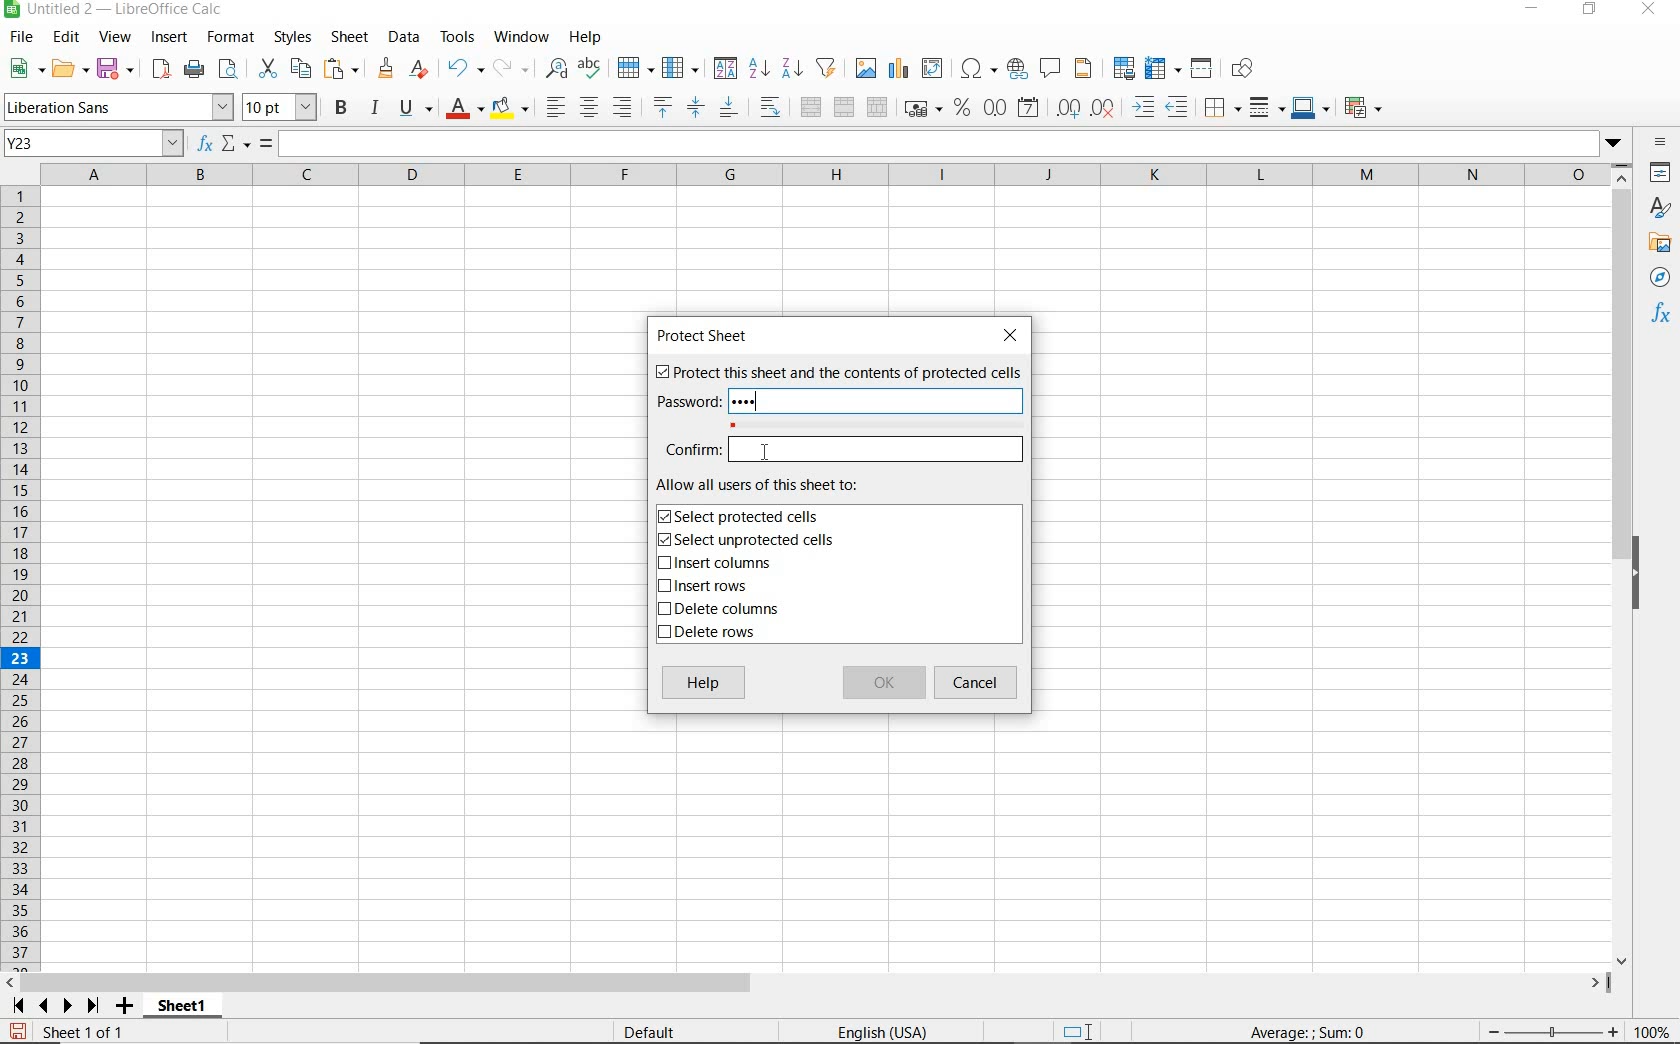 Image resolution: width=1680 pixels, height=1044 pixels. What do you see at coordinates (464, 110) in the screenshot?
I see `FONT COLOR` at bounding box center [464, 110].